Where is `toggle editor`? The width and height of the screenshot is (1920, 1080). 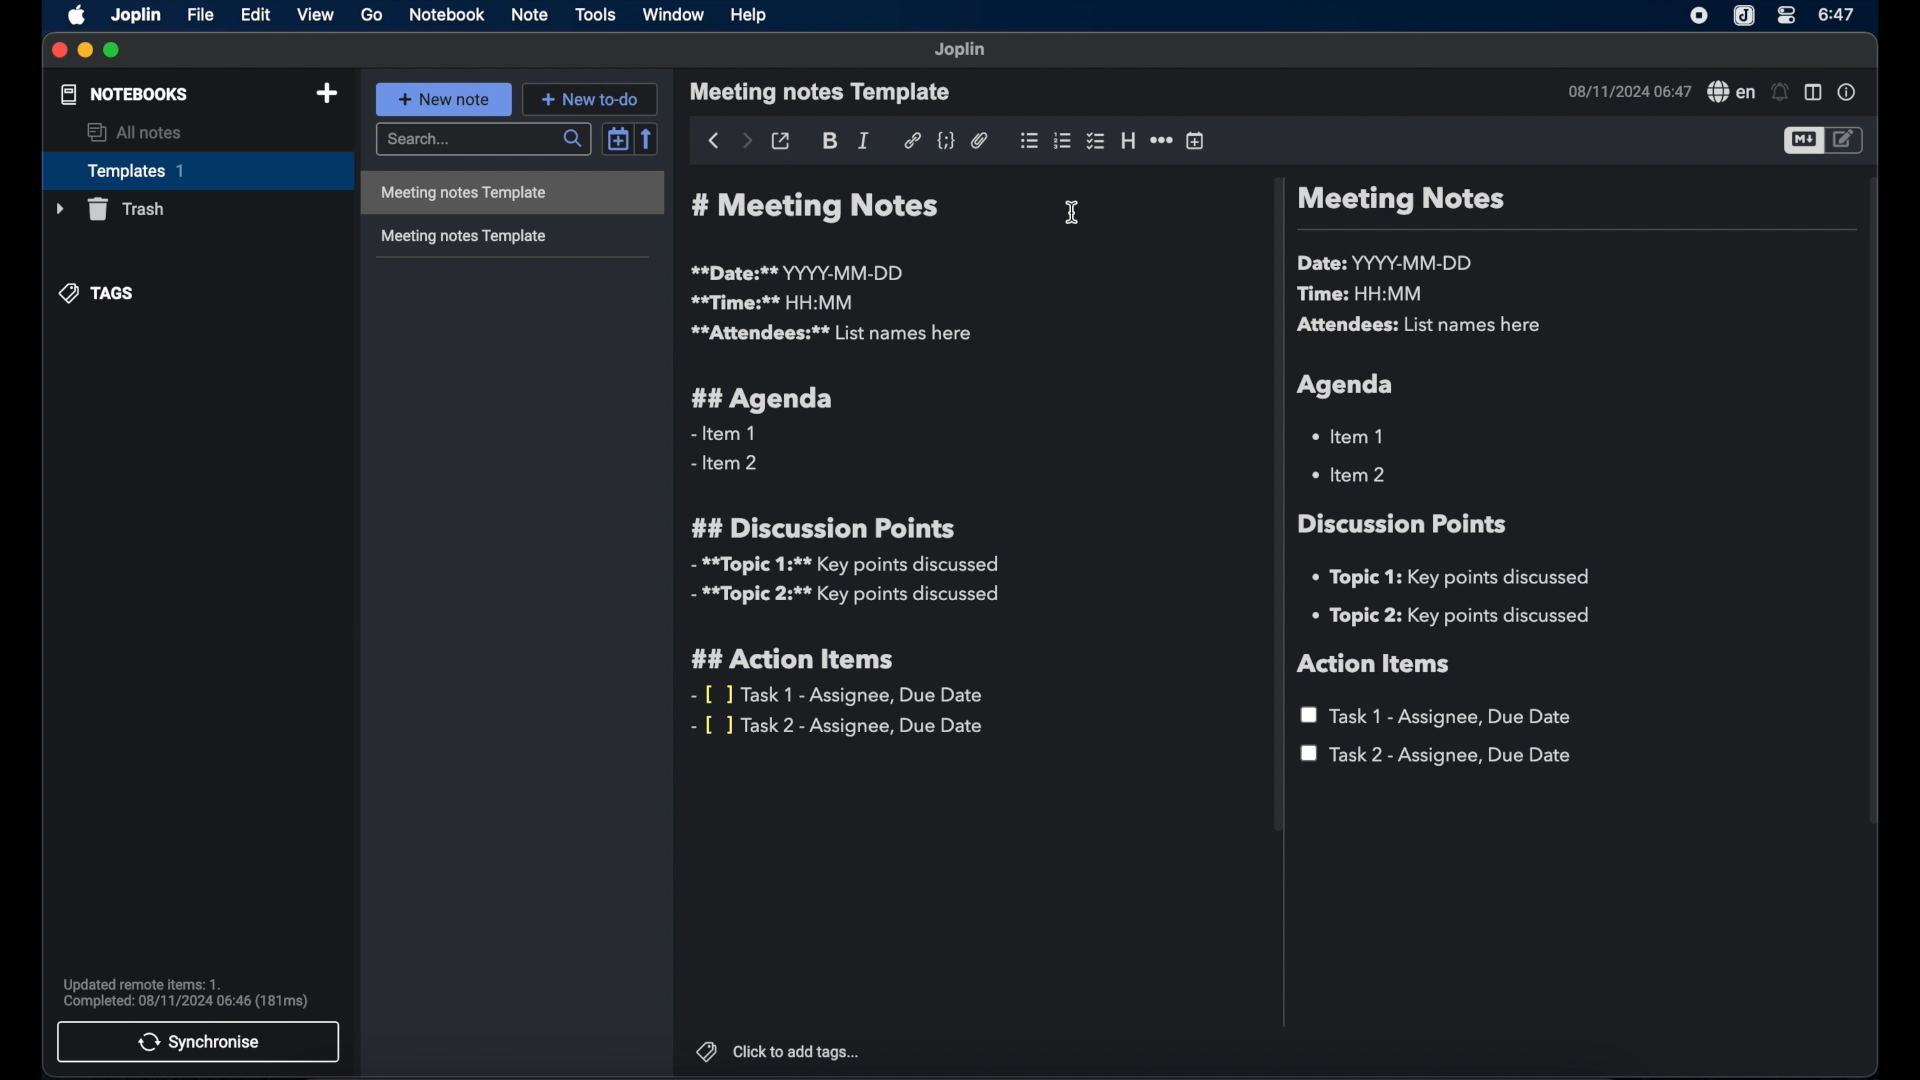 toggle editor is located at coordinates (1845, 140).